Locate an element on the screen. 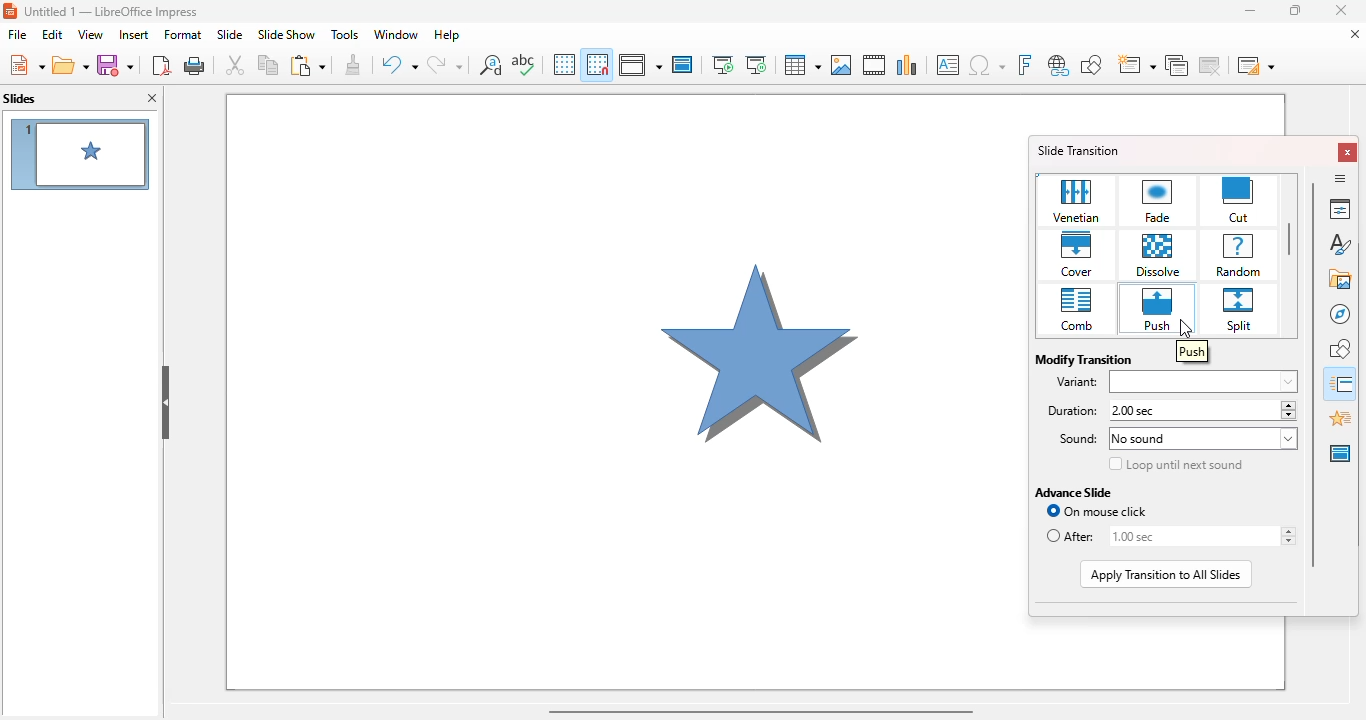 This screenshot has height=720, width=1366. master slide is located at coordinates (1340, 453).